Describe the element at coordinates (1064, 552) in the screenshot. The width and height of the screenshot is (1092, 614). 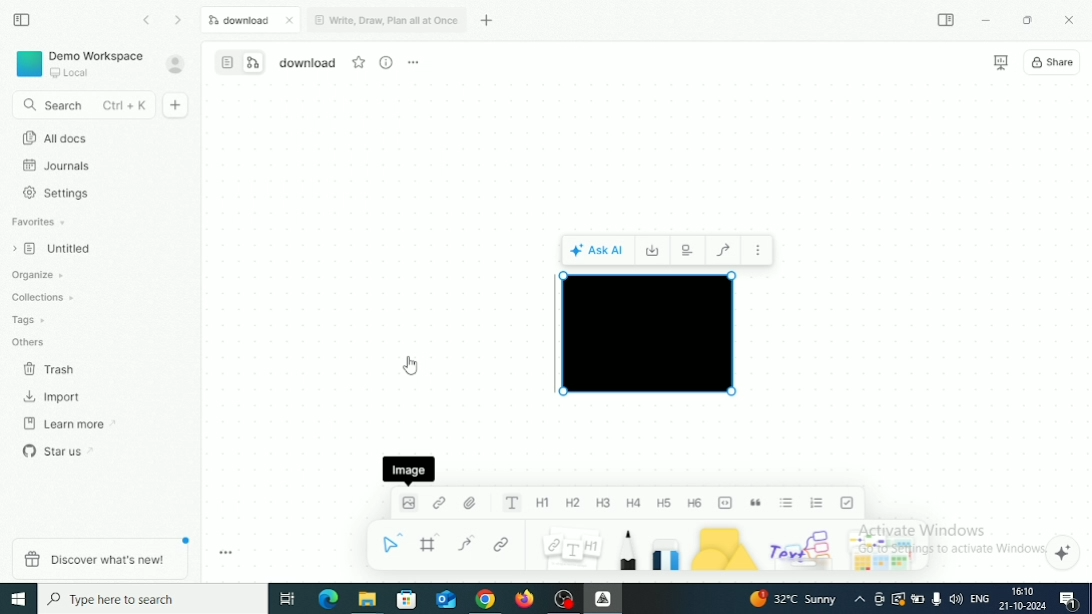
I see `Affine AI` at that location.